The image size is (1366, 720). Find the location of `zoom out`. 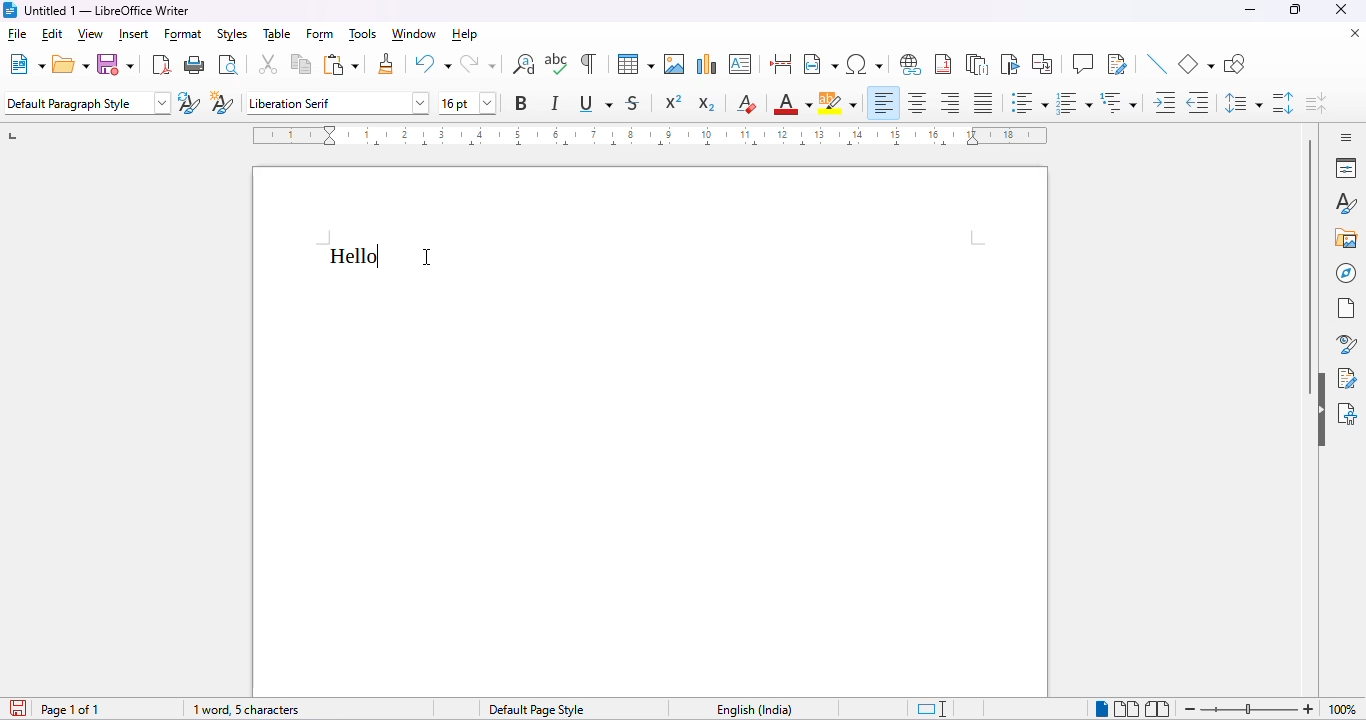

zoom out is located at coordinates (1188, 710).